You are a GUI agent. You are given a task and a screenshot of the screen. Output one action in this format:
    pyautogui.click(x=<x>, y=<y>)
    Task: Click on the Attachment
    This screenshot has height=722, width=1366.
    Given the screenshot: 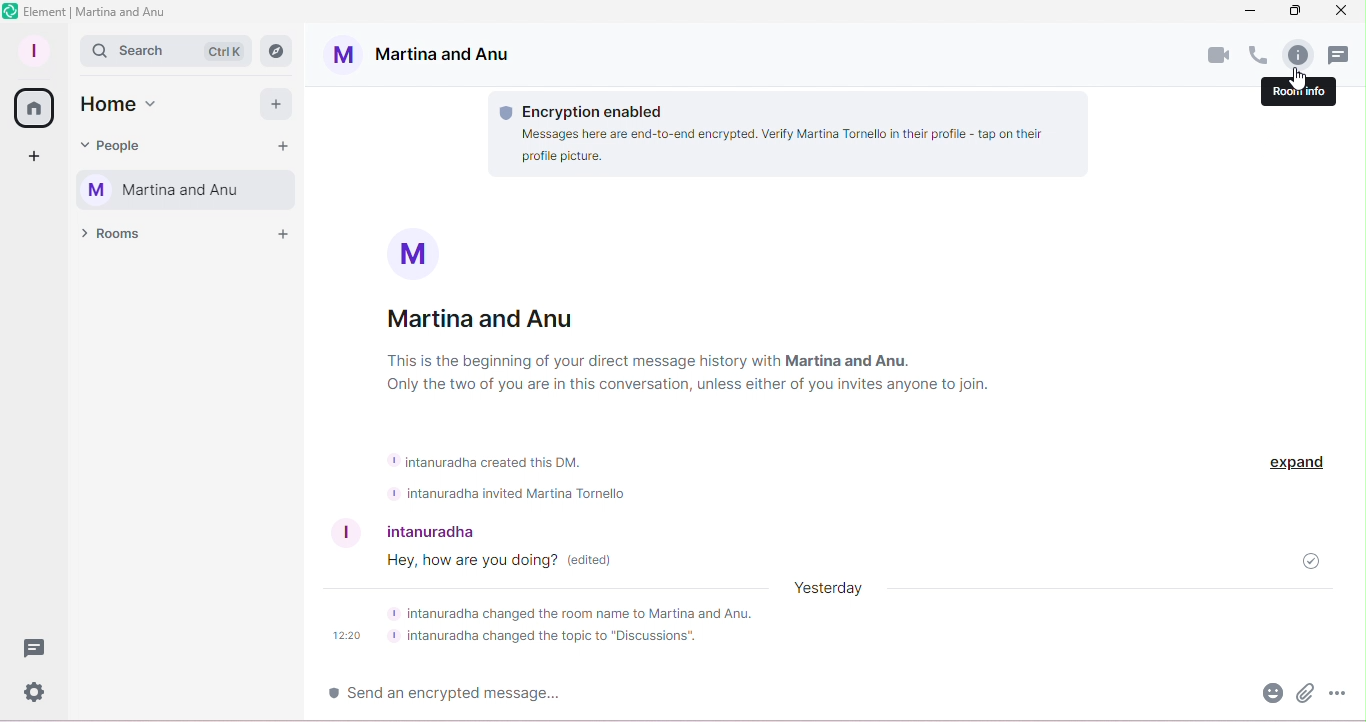 What is the action you would take?
    pyautogui.click(x=1305, y=697)
    